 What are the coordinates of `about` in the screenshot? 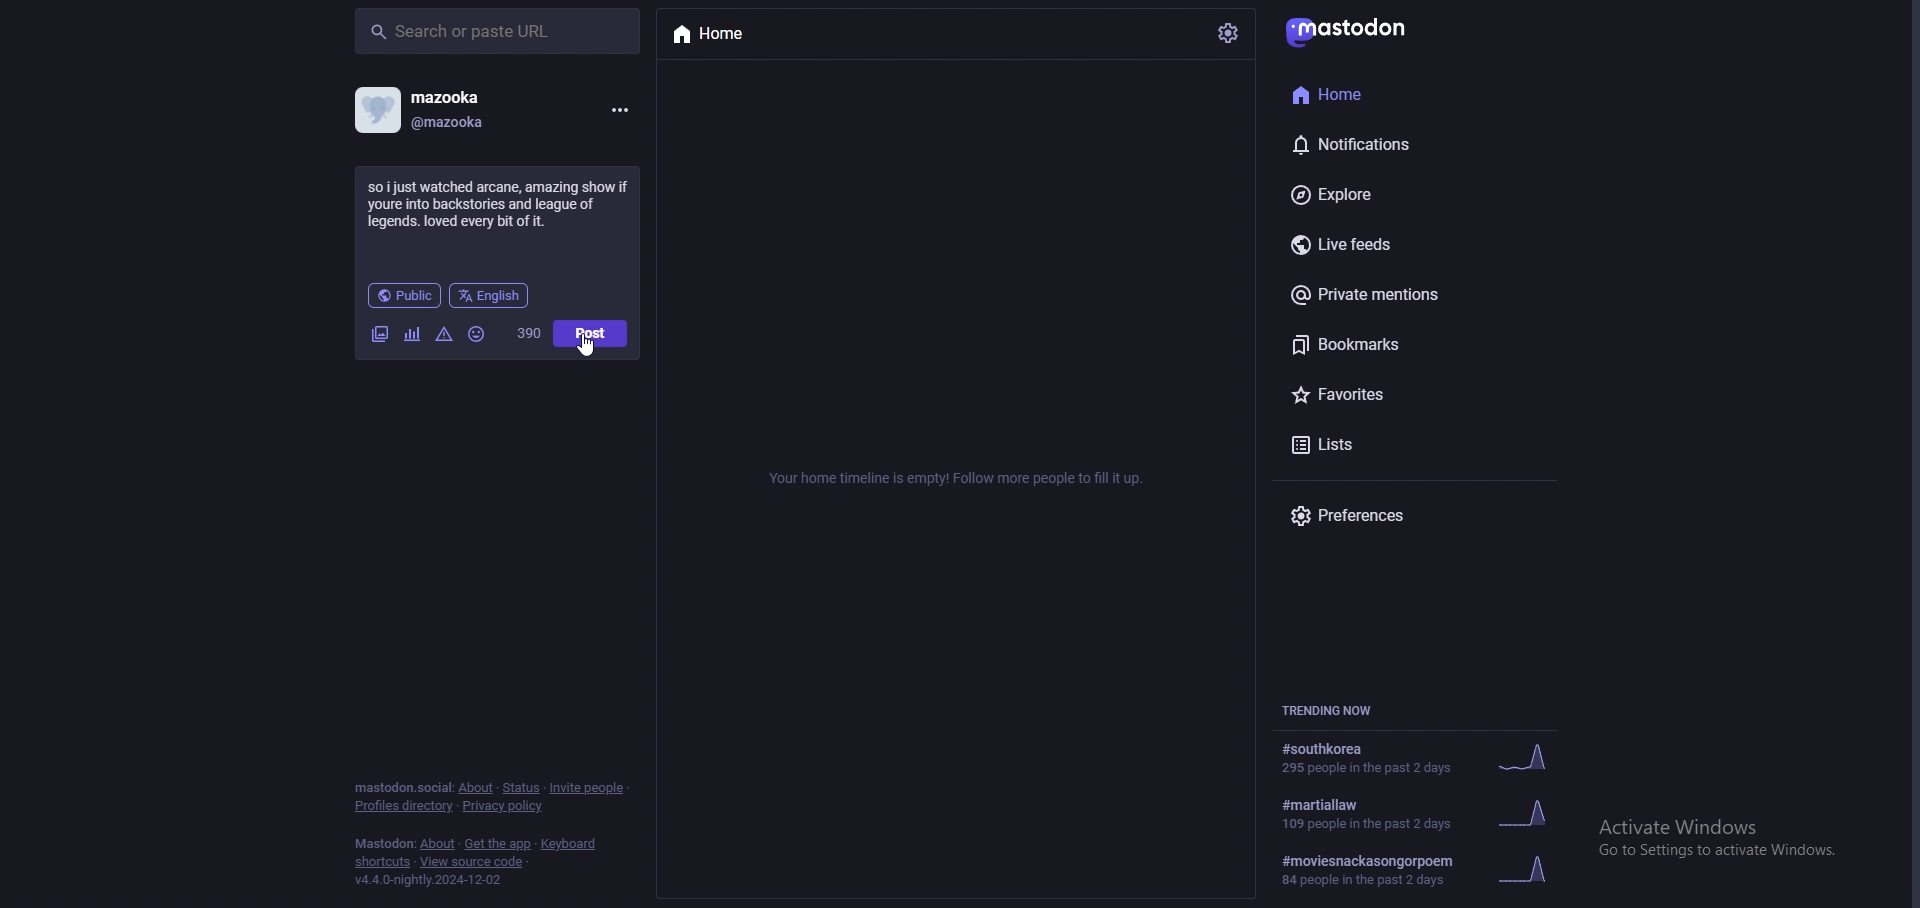 It's located at (437, 844).